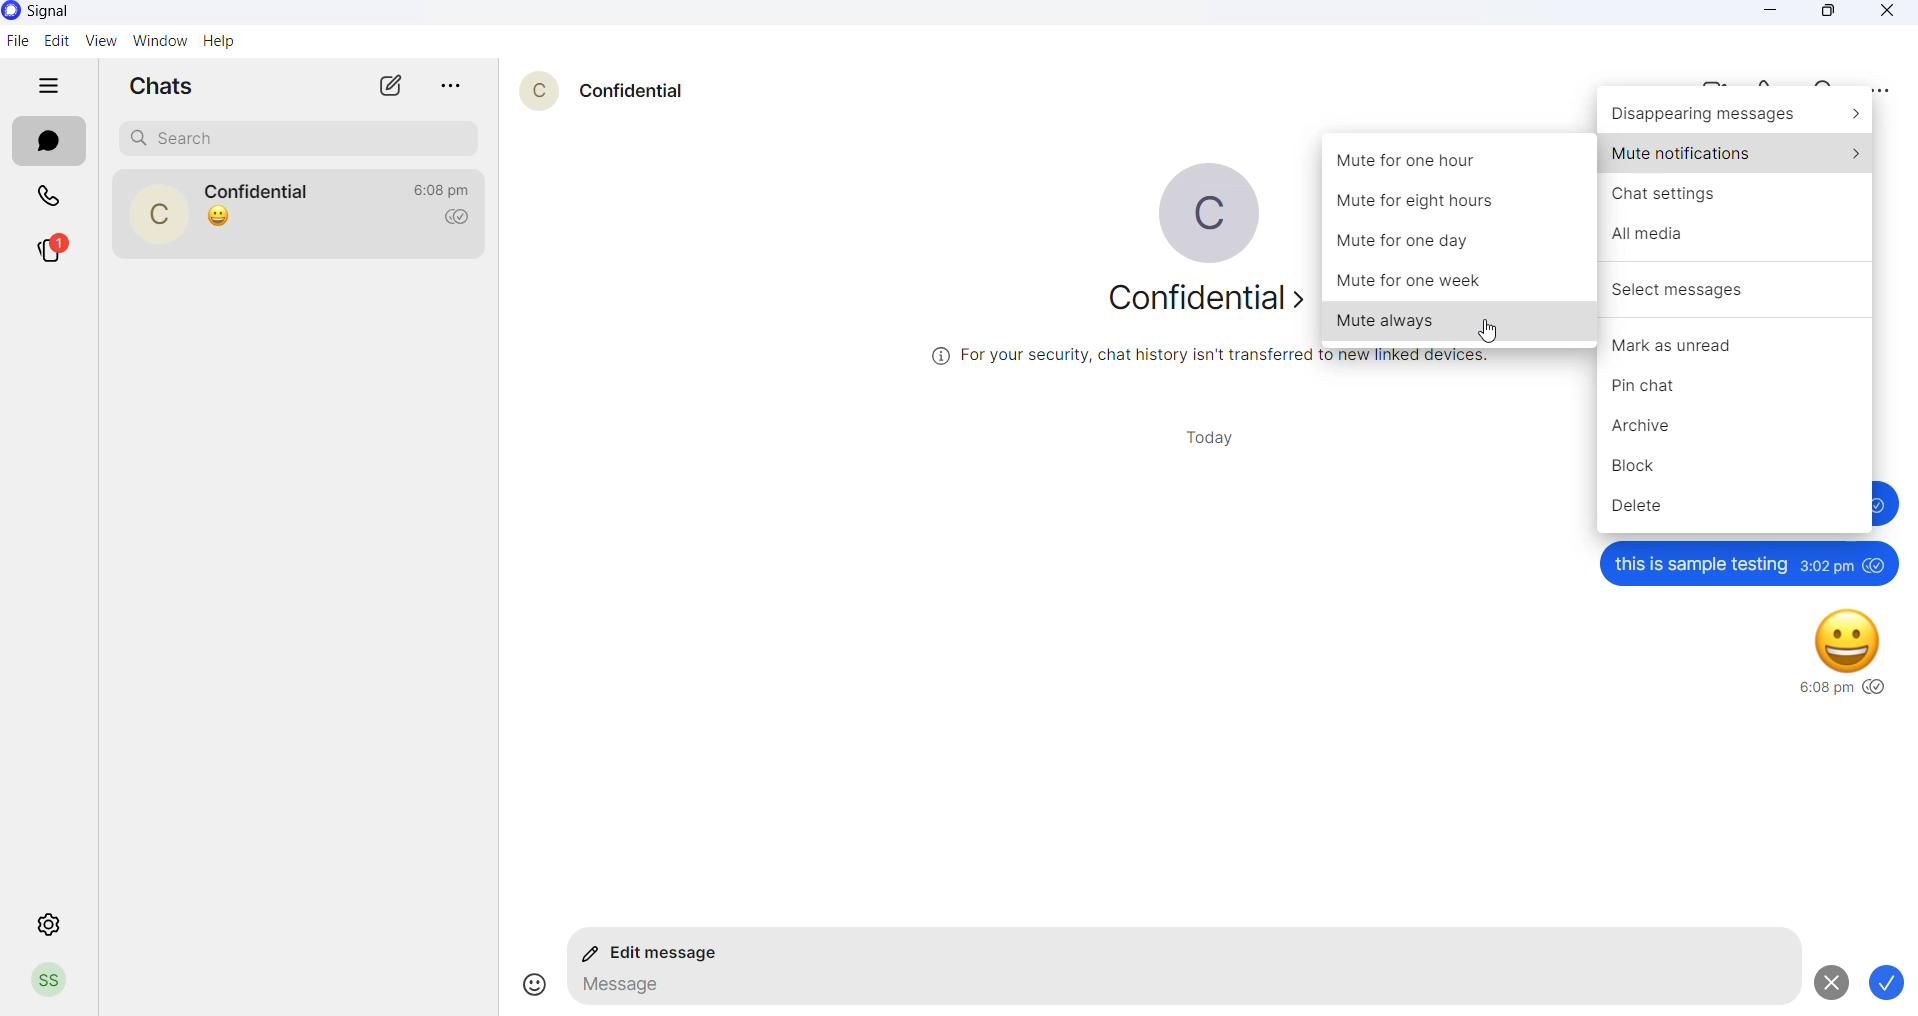 The height and width of the screenshot is (1016, 1918). I want to click on read recipient, so click(462, 218).